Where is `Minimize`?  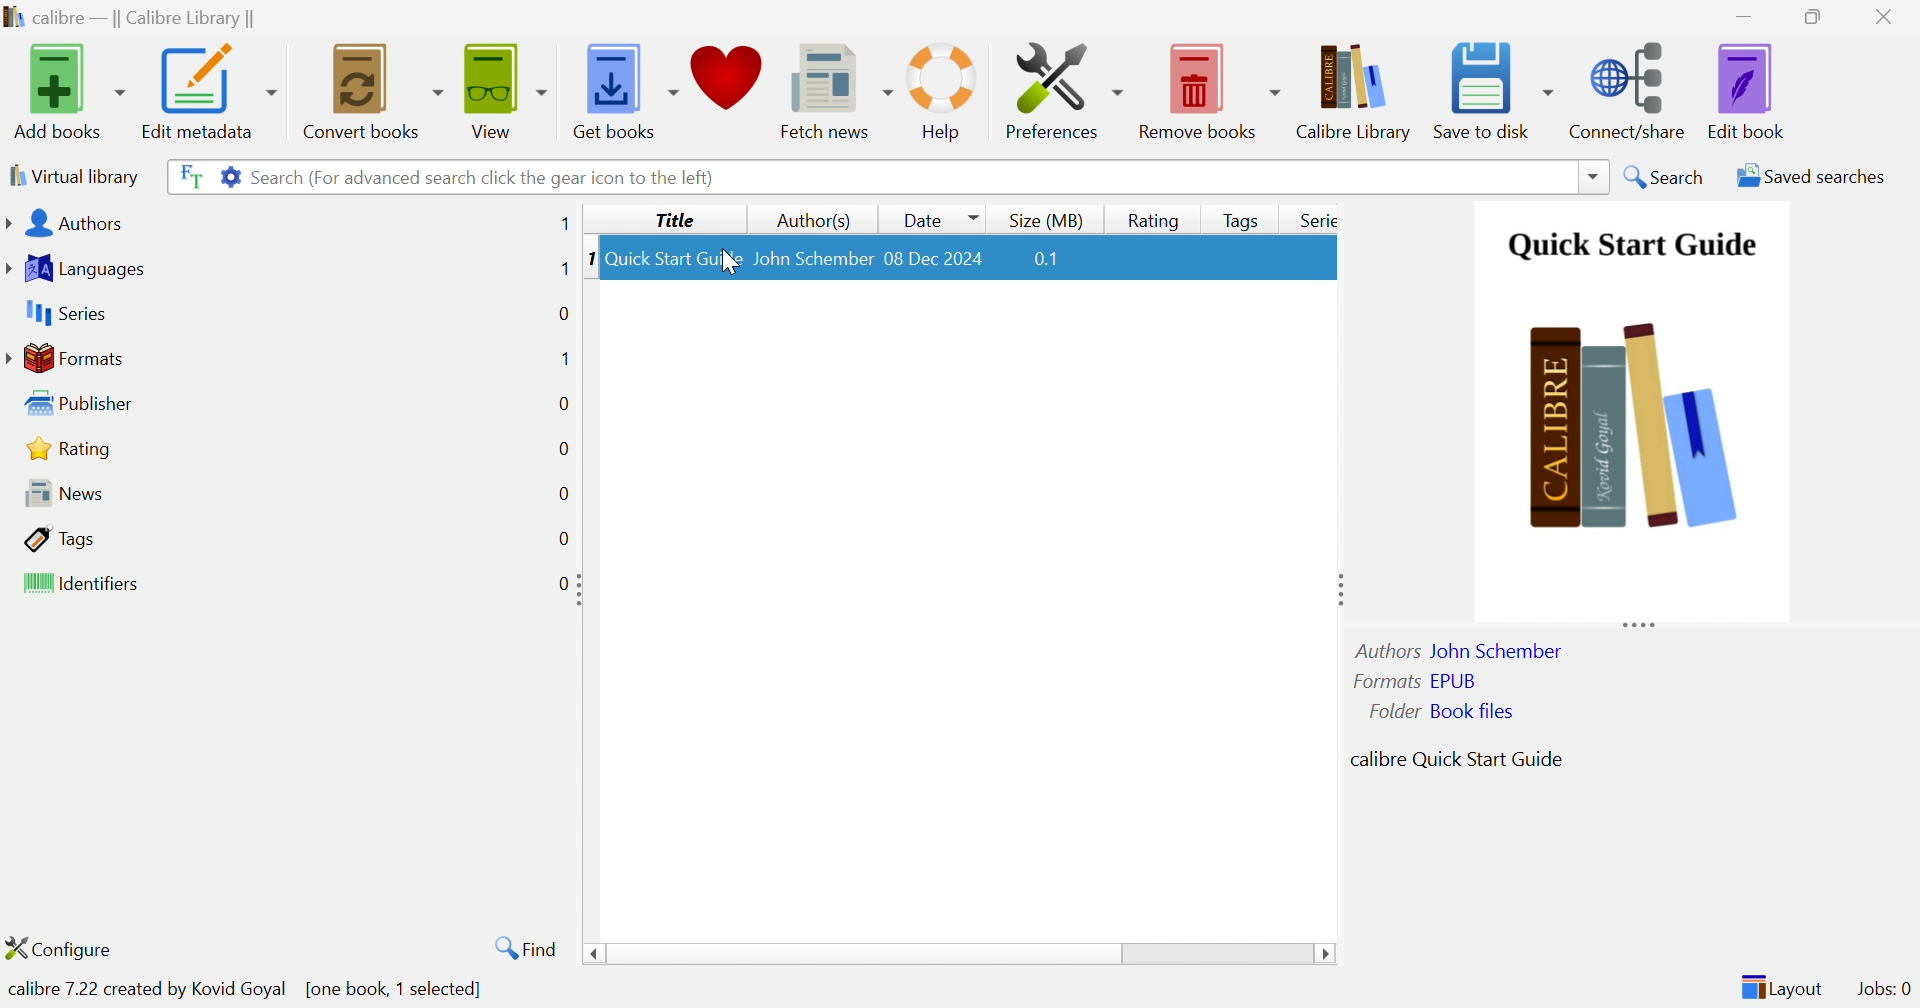
Minimize is located at coordinates (1749, 14).